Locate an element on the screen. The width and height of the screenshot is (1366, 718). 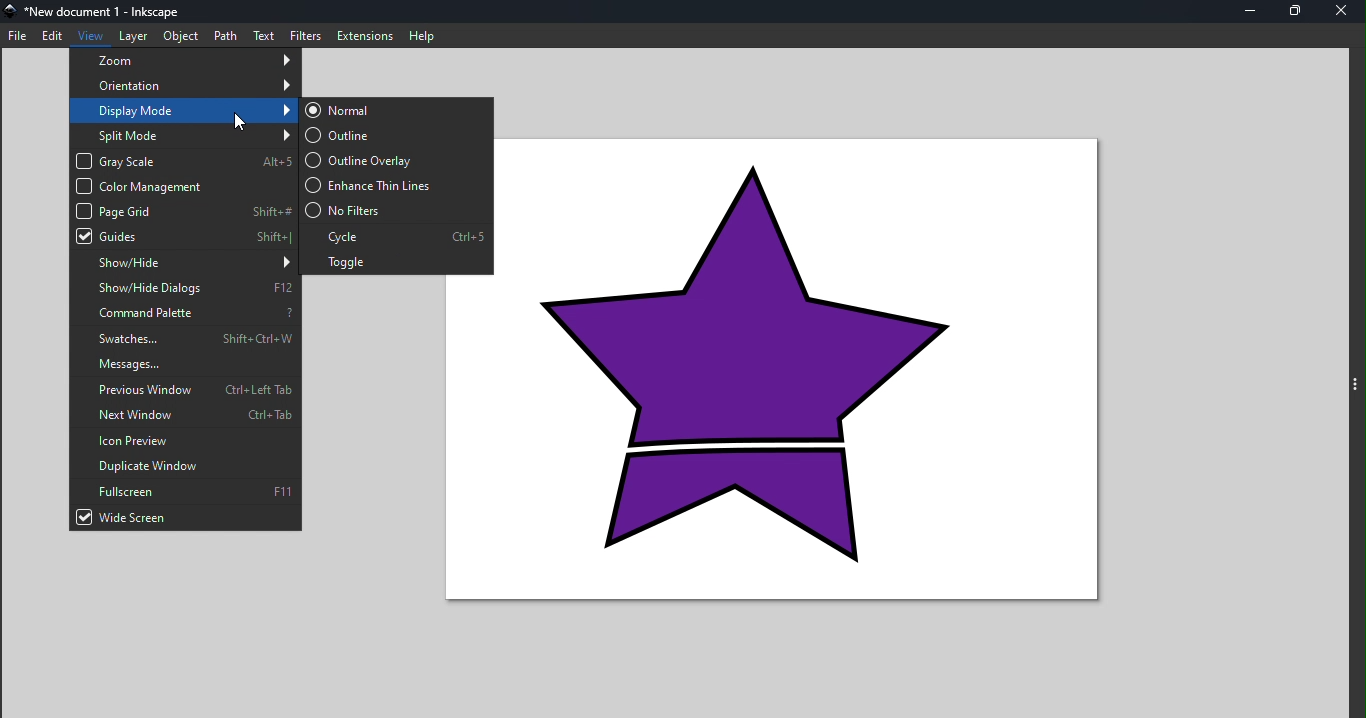
Enhance thin lines is located at coordinates (396, 184).